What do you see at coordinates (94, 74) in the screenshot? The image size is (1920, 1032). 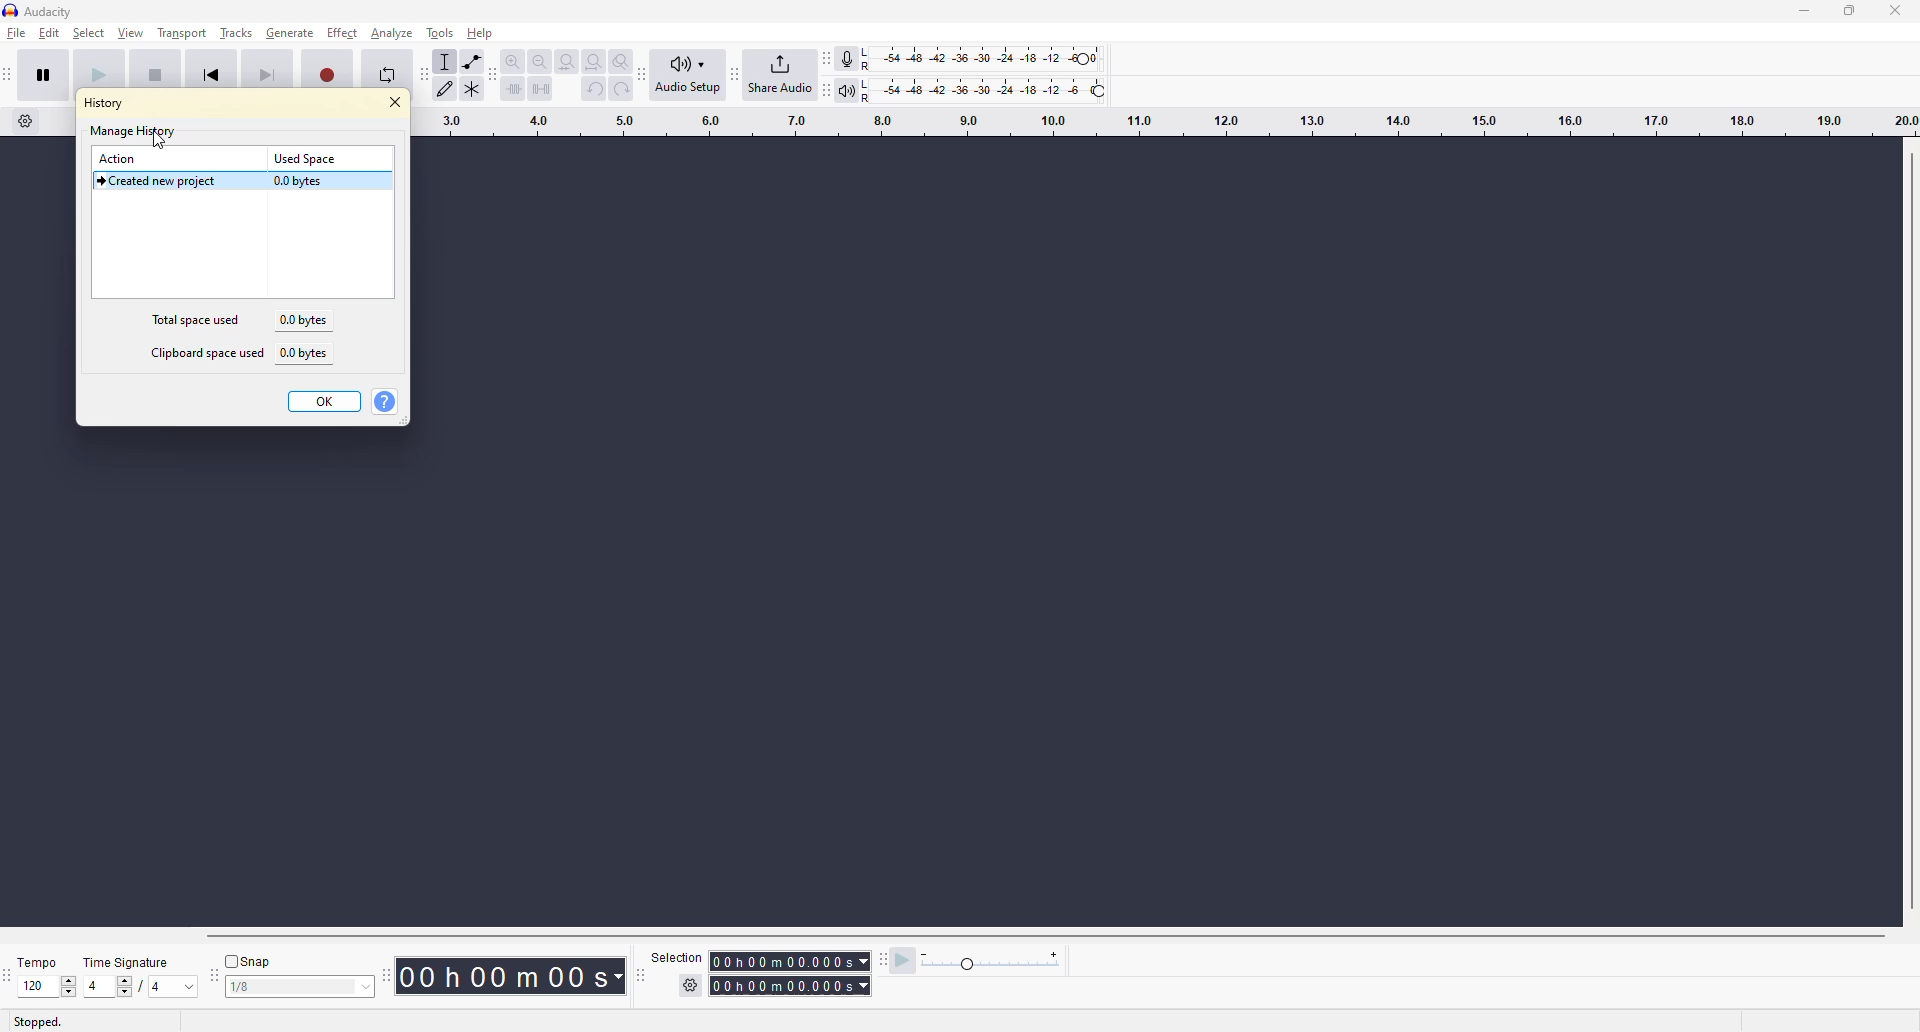 I see `play` at bounding box center [94, 74].